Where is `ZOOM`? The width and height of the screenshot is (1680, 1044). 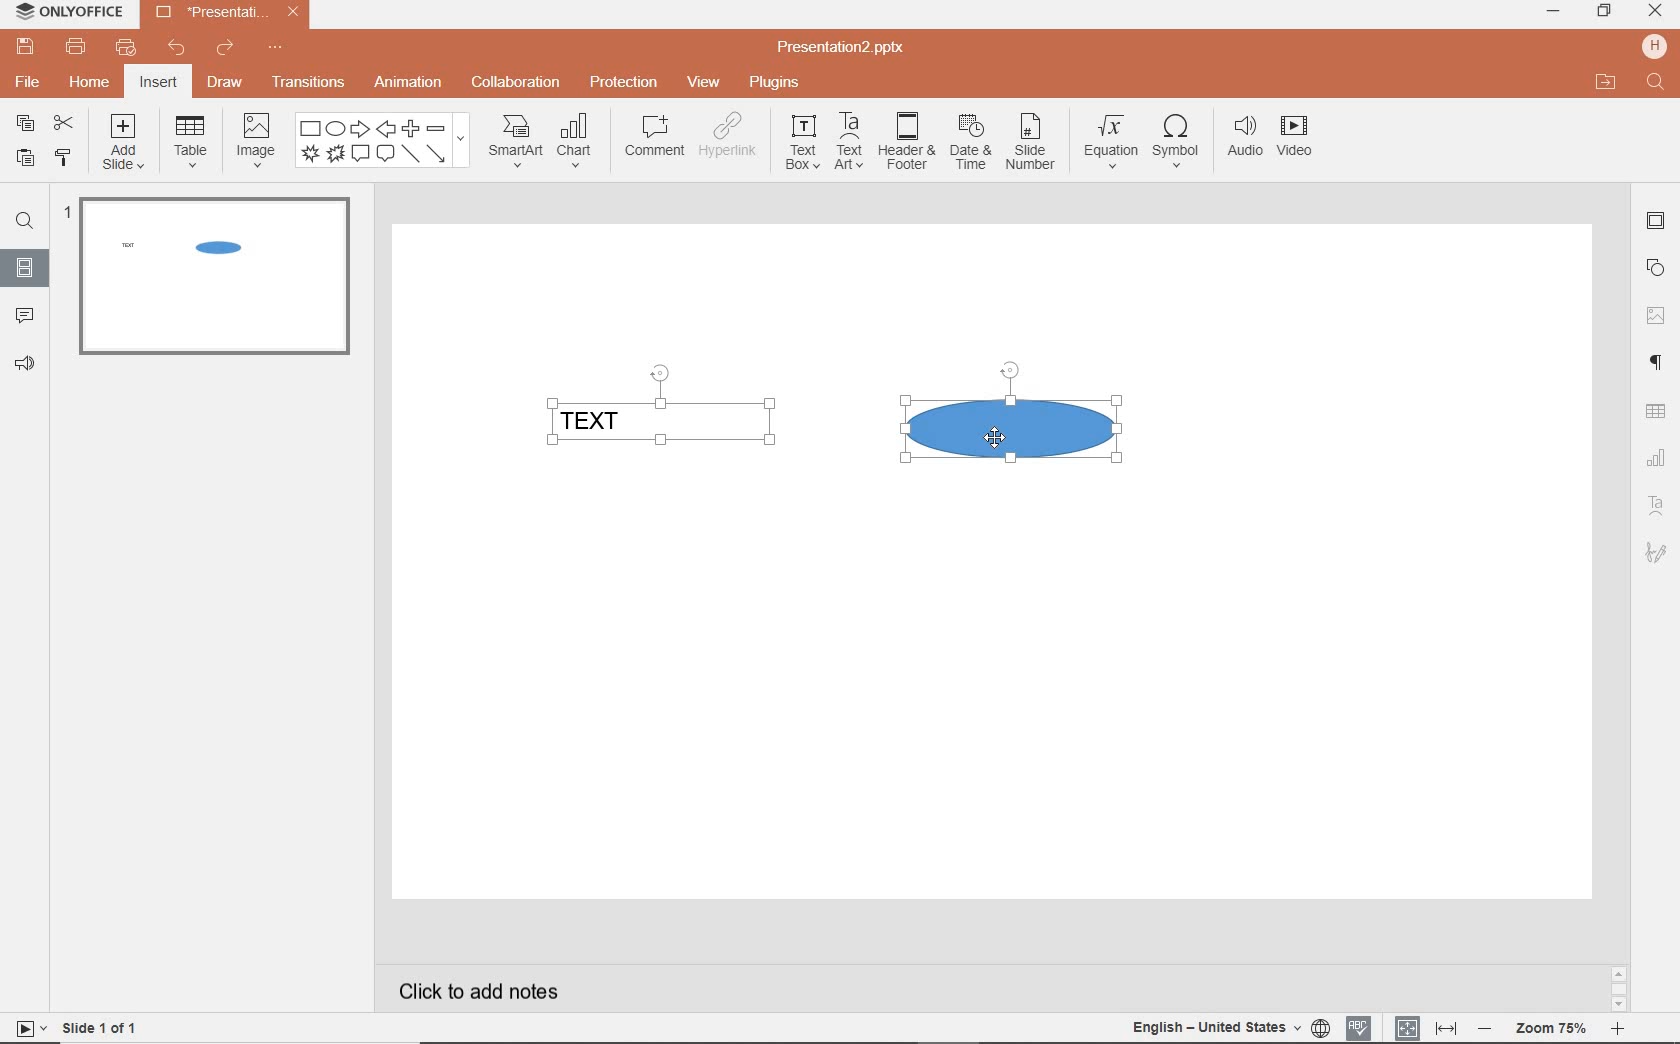
ZOOM is located at coordinates (1550, 1031).